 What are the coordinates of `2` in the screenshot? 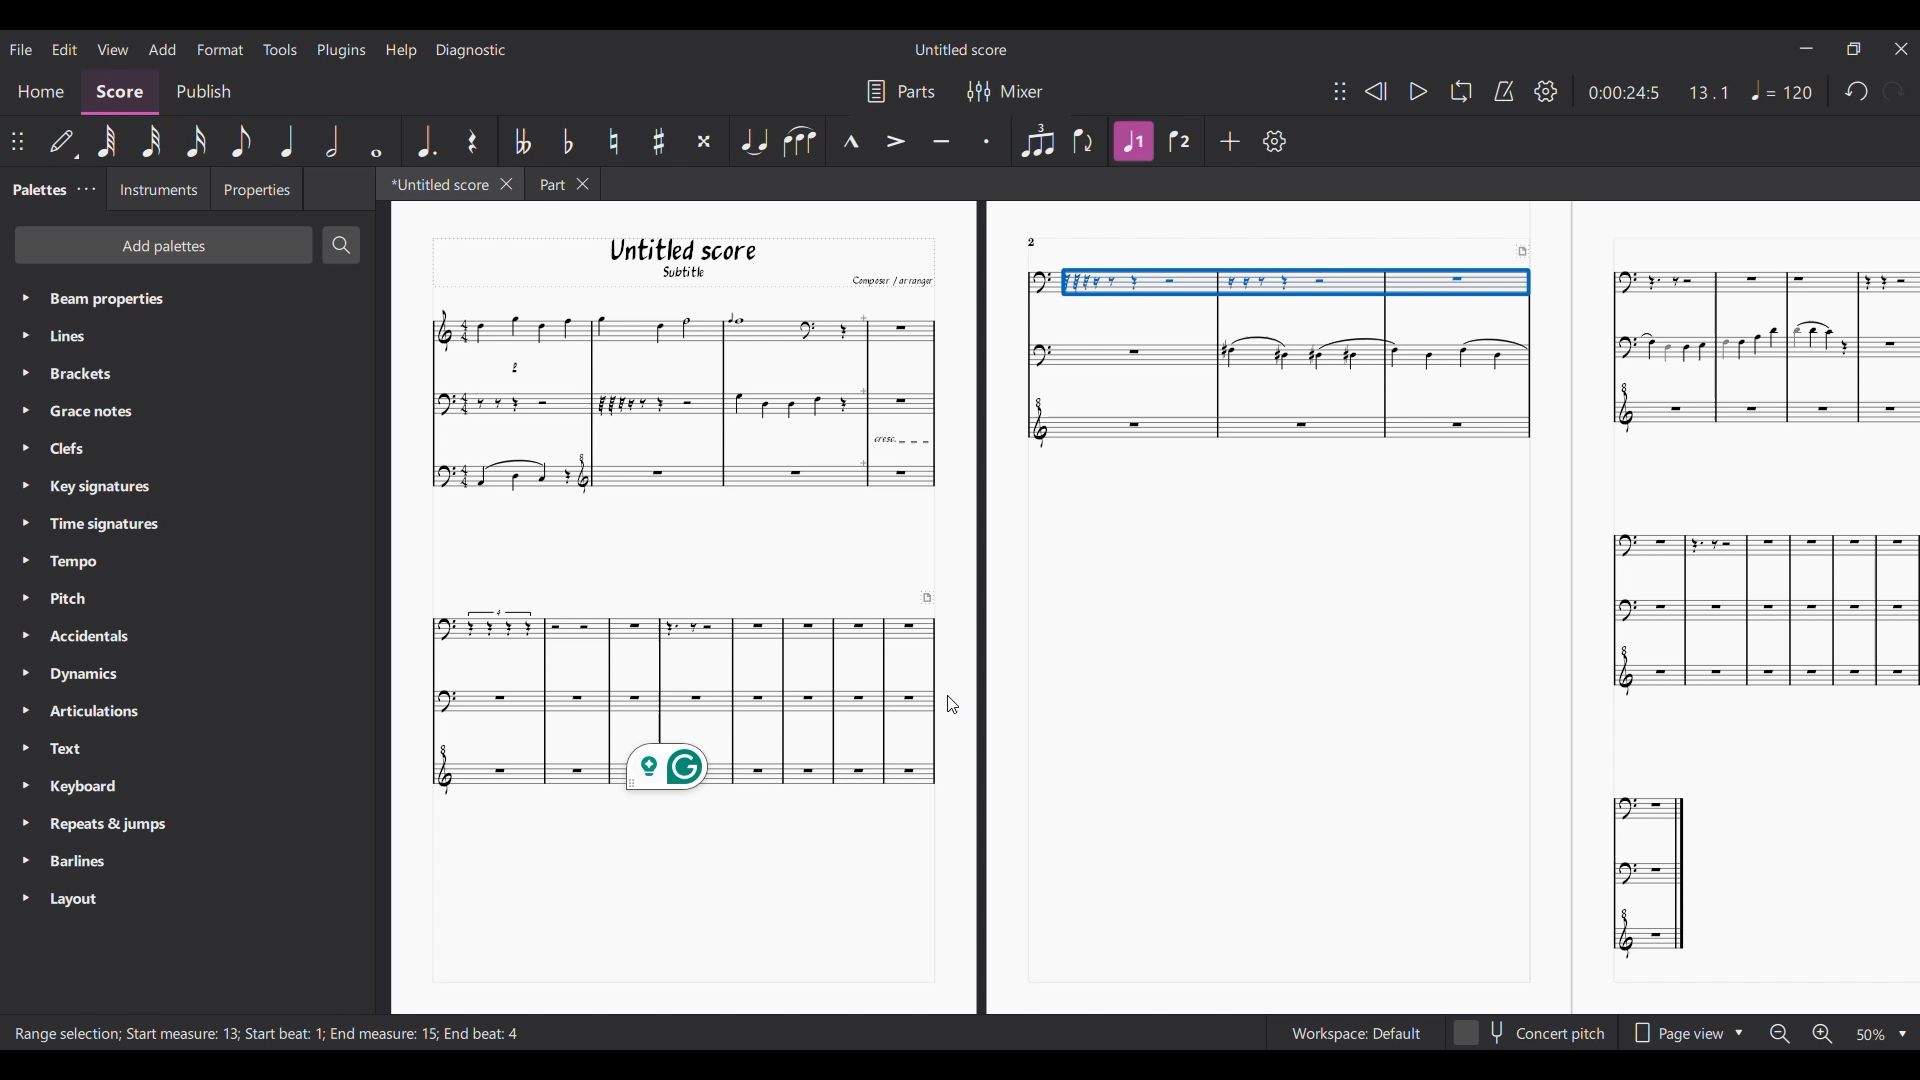 It's located at (1032, 241).